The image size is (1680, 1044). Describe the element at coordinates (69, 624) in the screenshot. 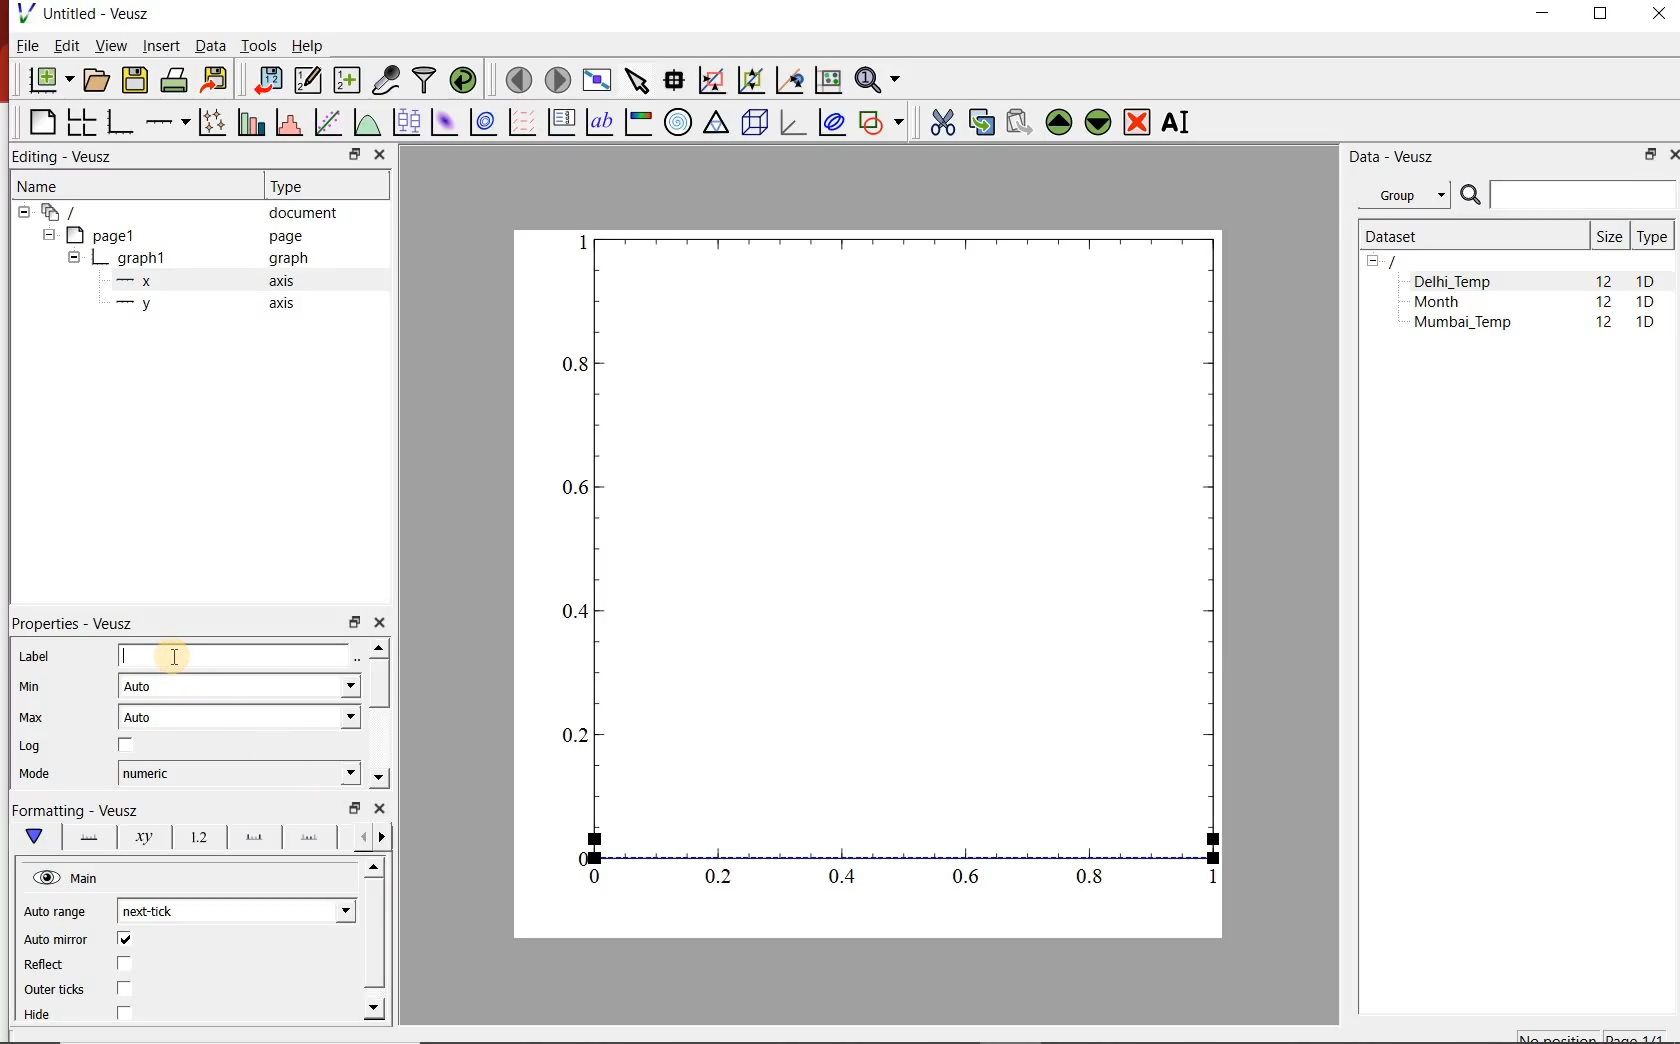

I see `Properties - Veusz` at that location.